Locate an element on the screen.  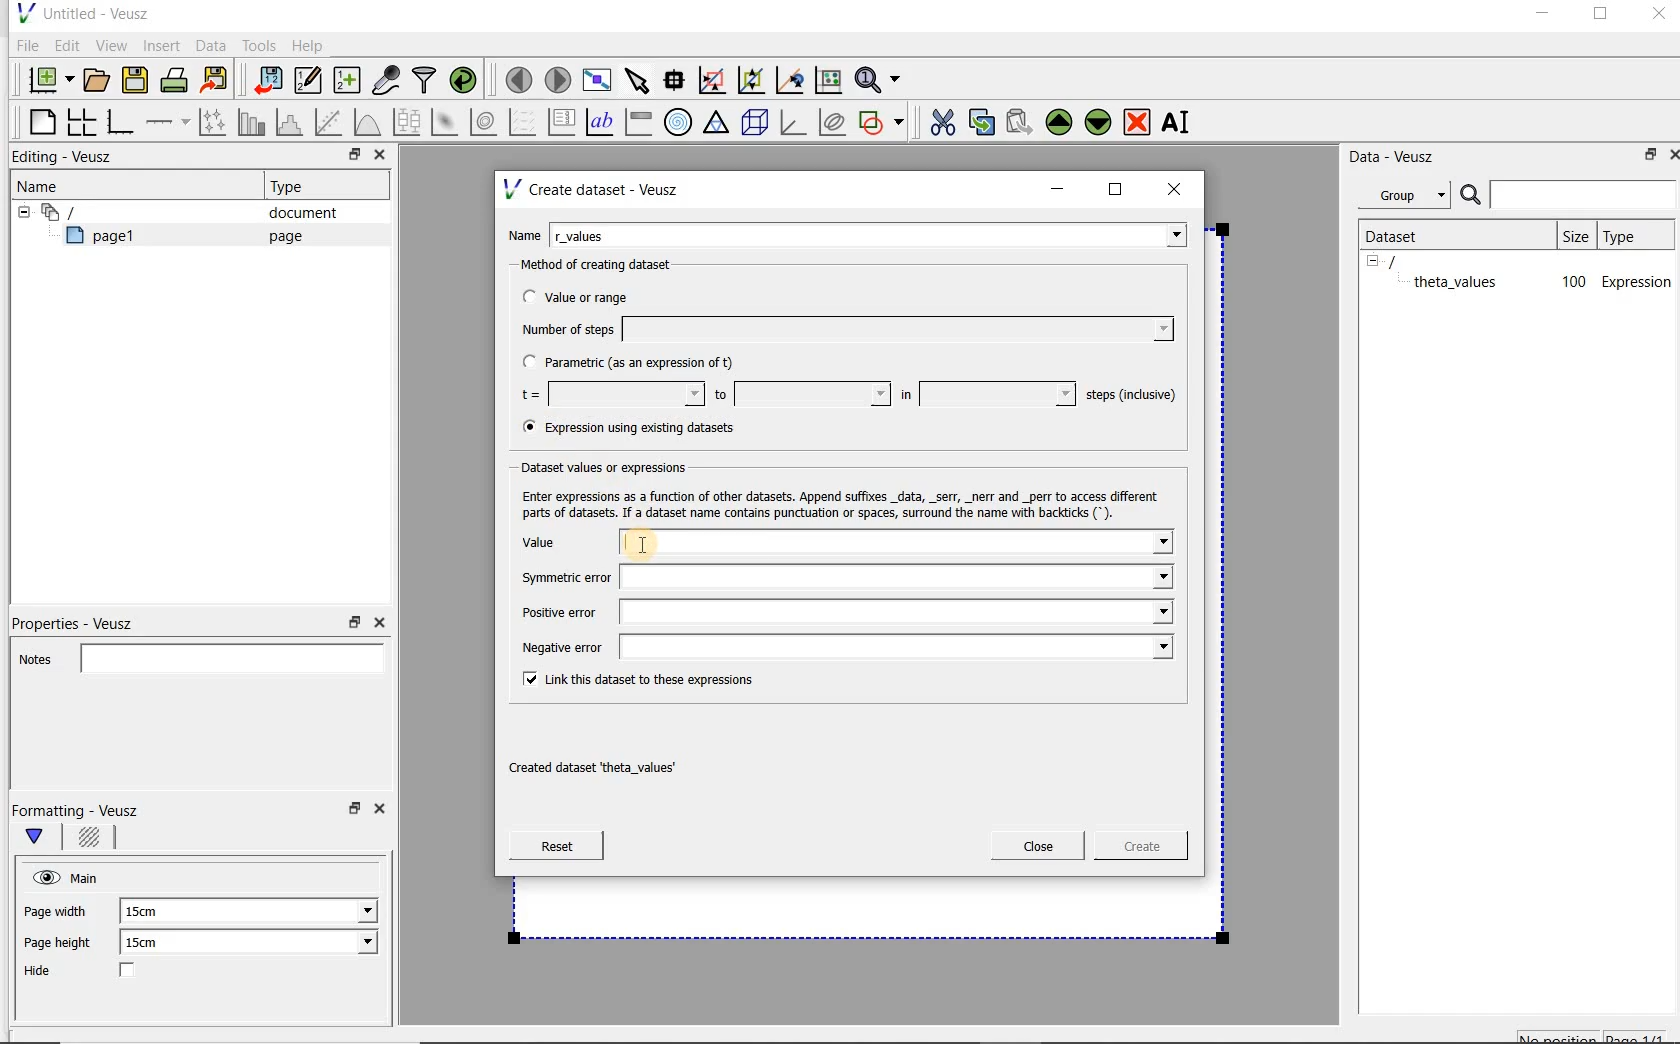
View is located at coordinates (111, 43).